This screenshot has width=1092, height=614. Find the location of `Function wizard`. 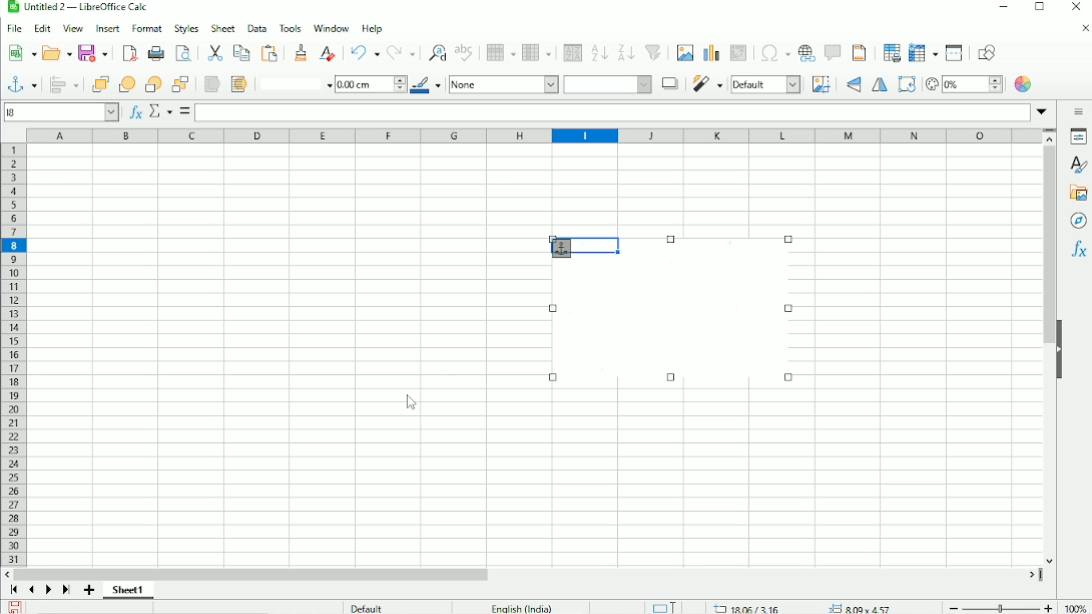

Function wizard is located at coordinates (134, 112).